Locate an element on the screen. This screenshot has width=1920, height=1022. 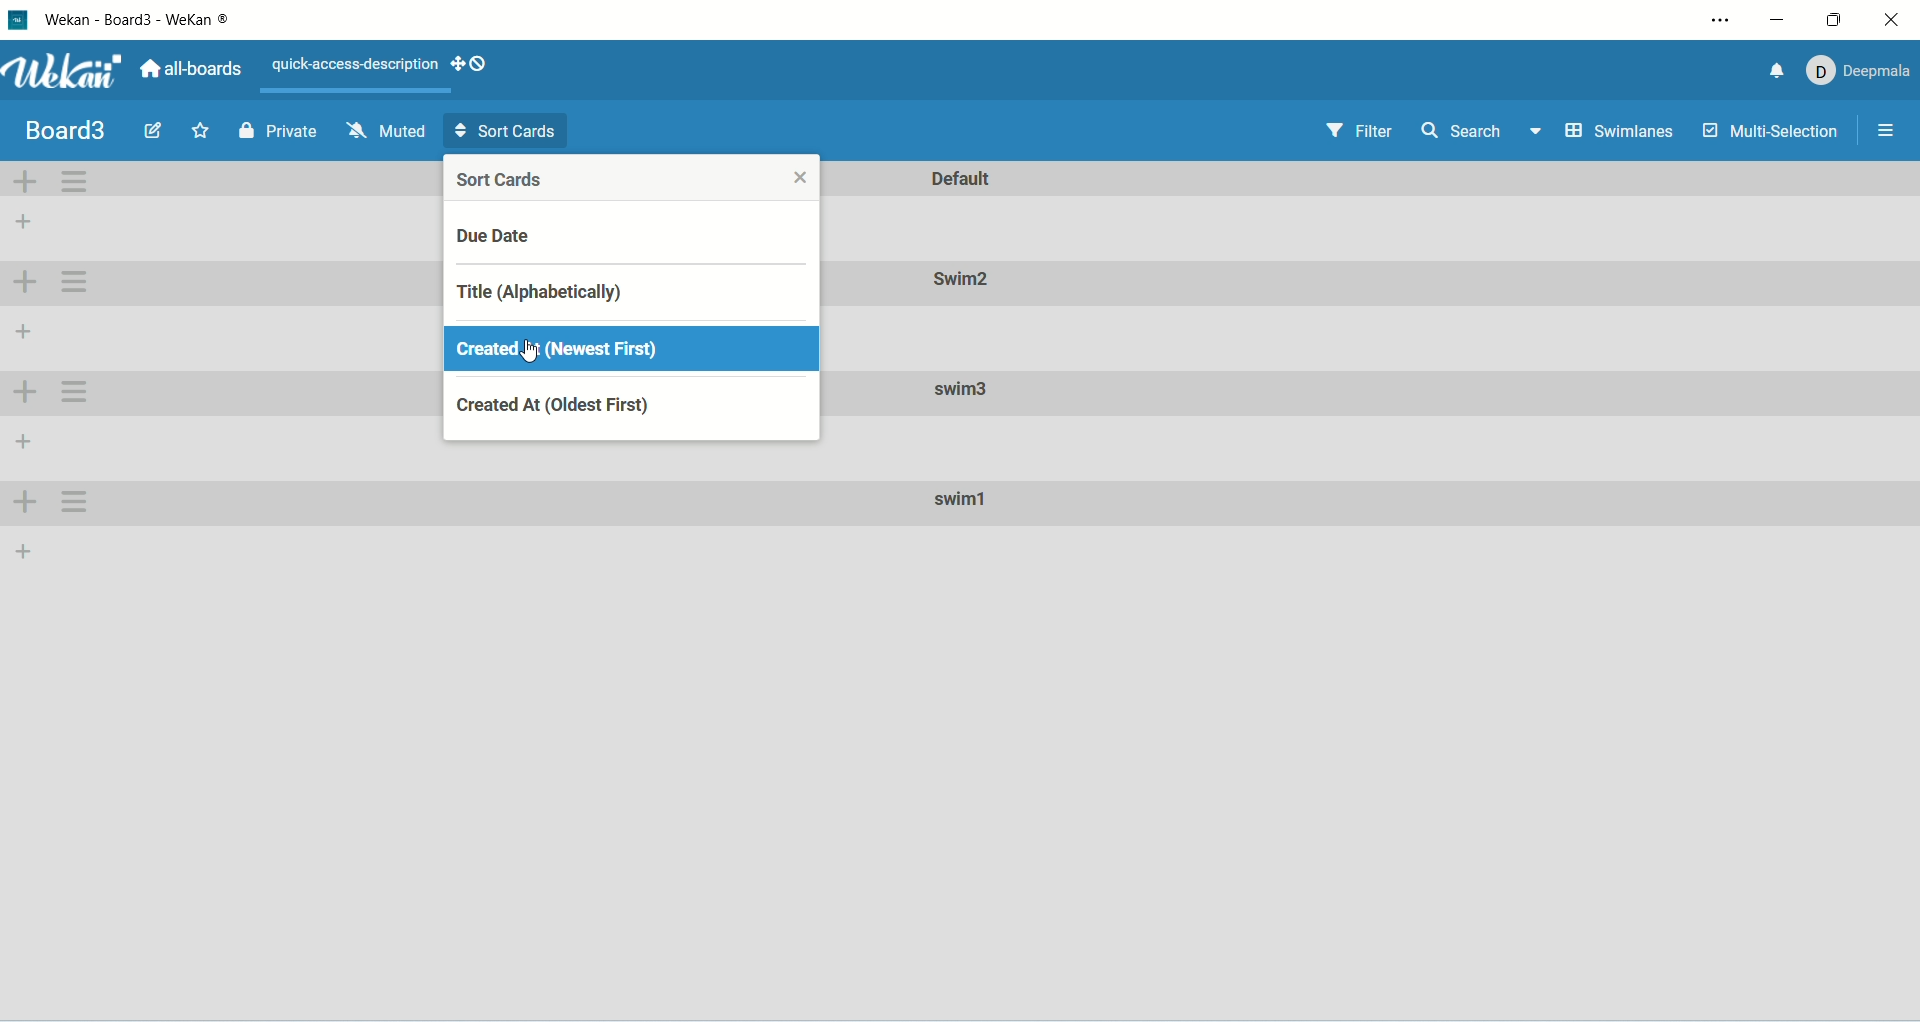
settings and more is located at coordinates (1719, 20).